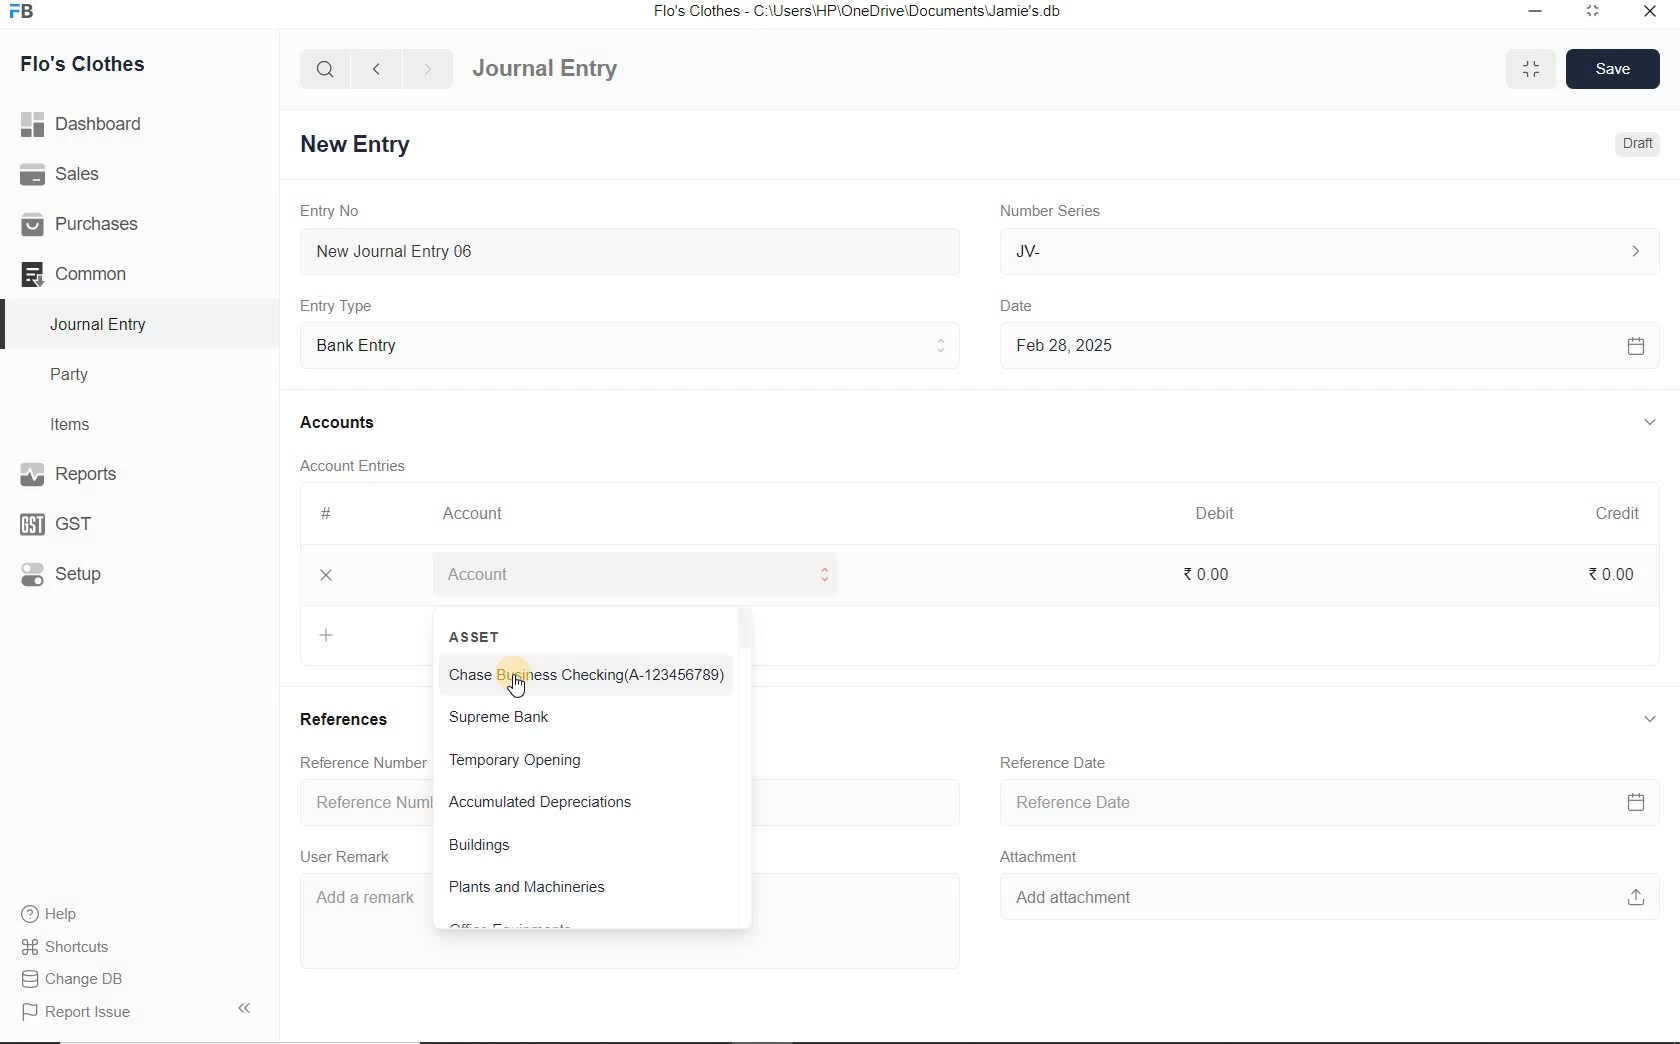  What do you see at coordinates (98, 273) in the screenshot?
I see `Common` at bounding box center [98, 273].